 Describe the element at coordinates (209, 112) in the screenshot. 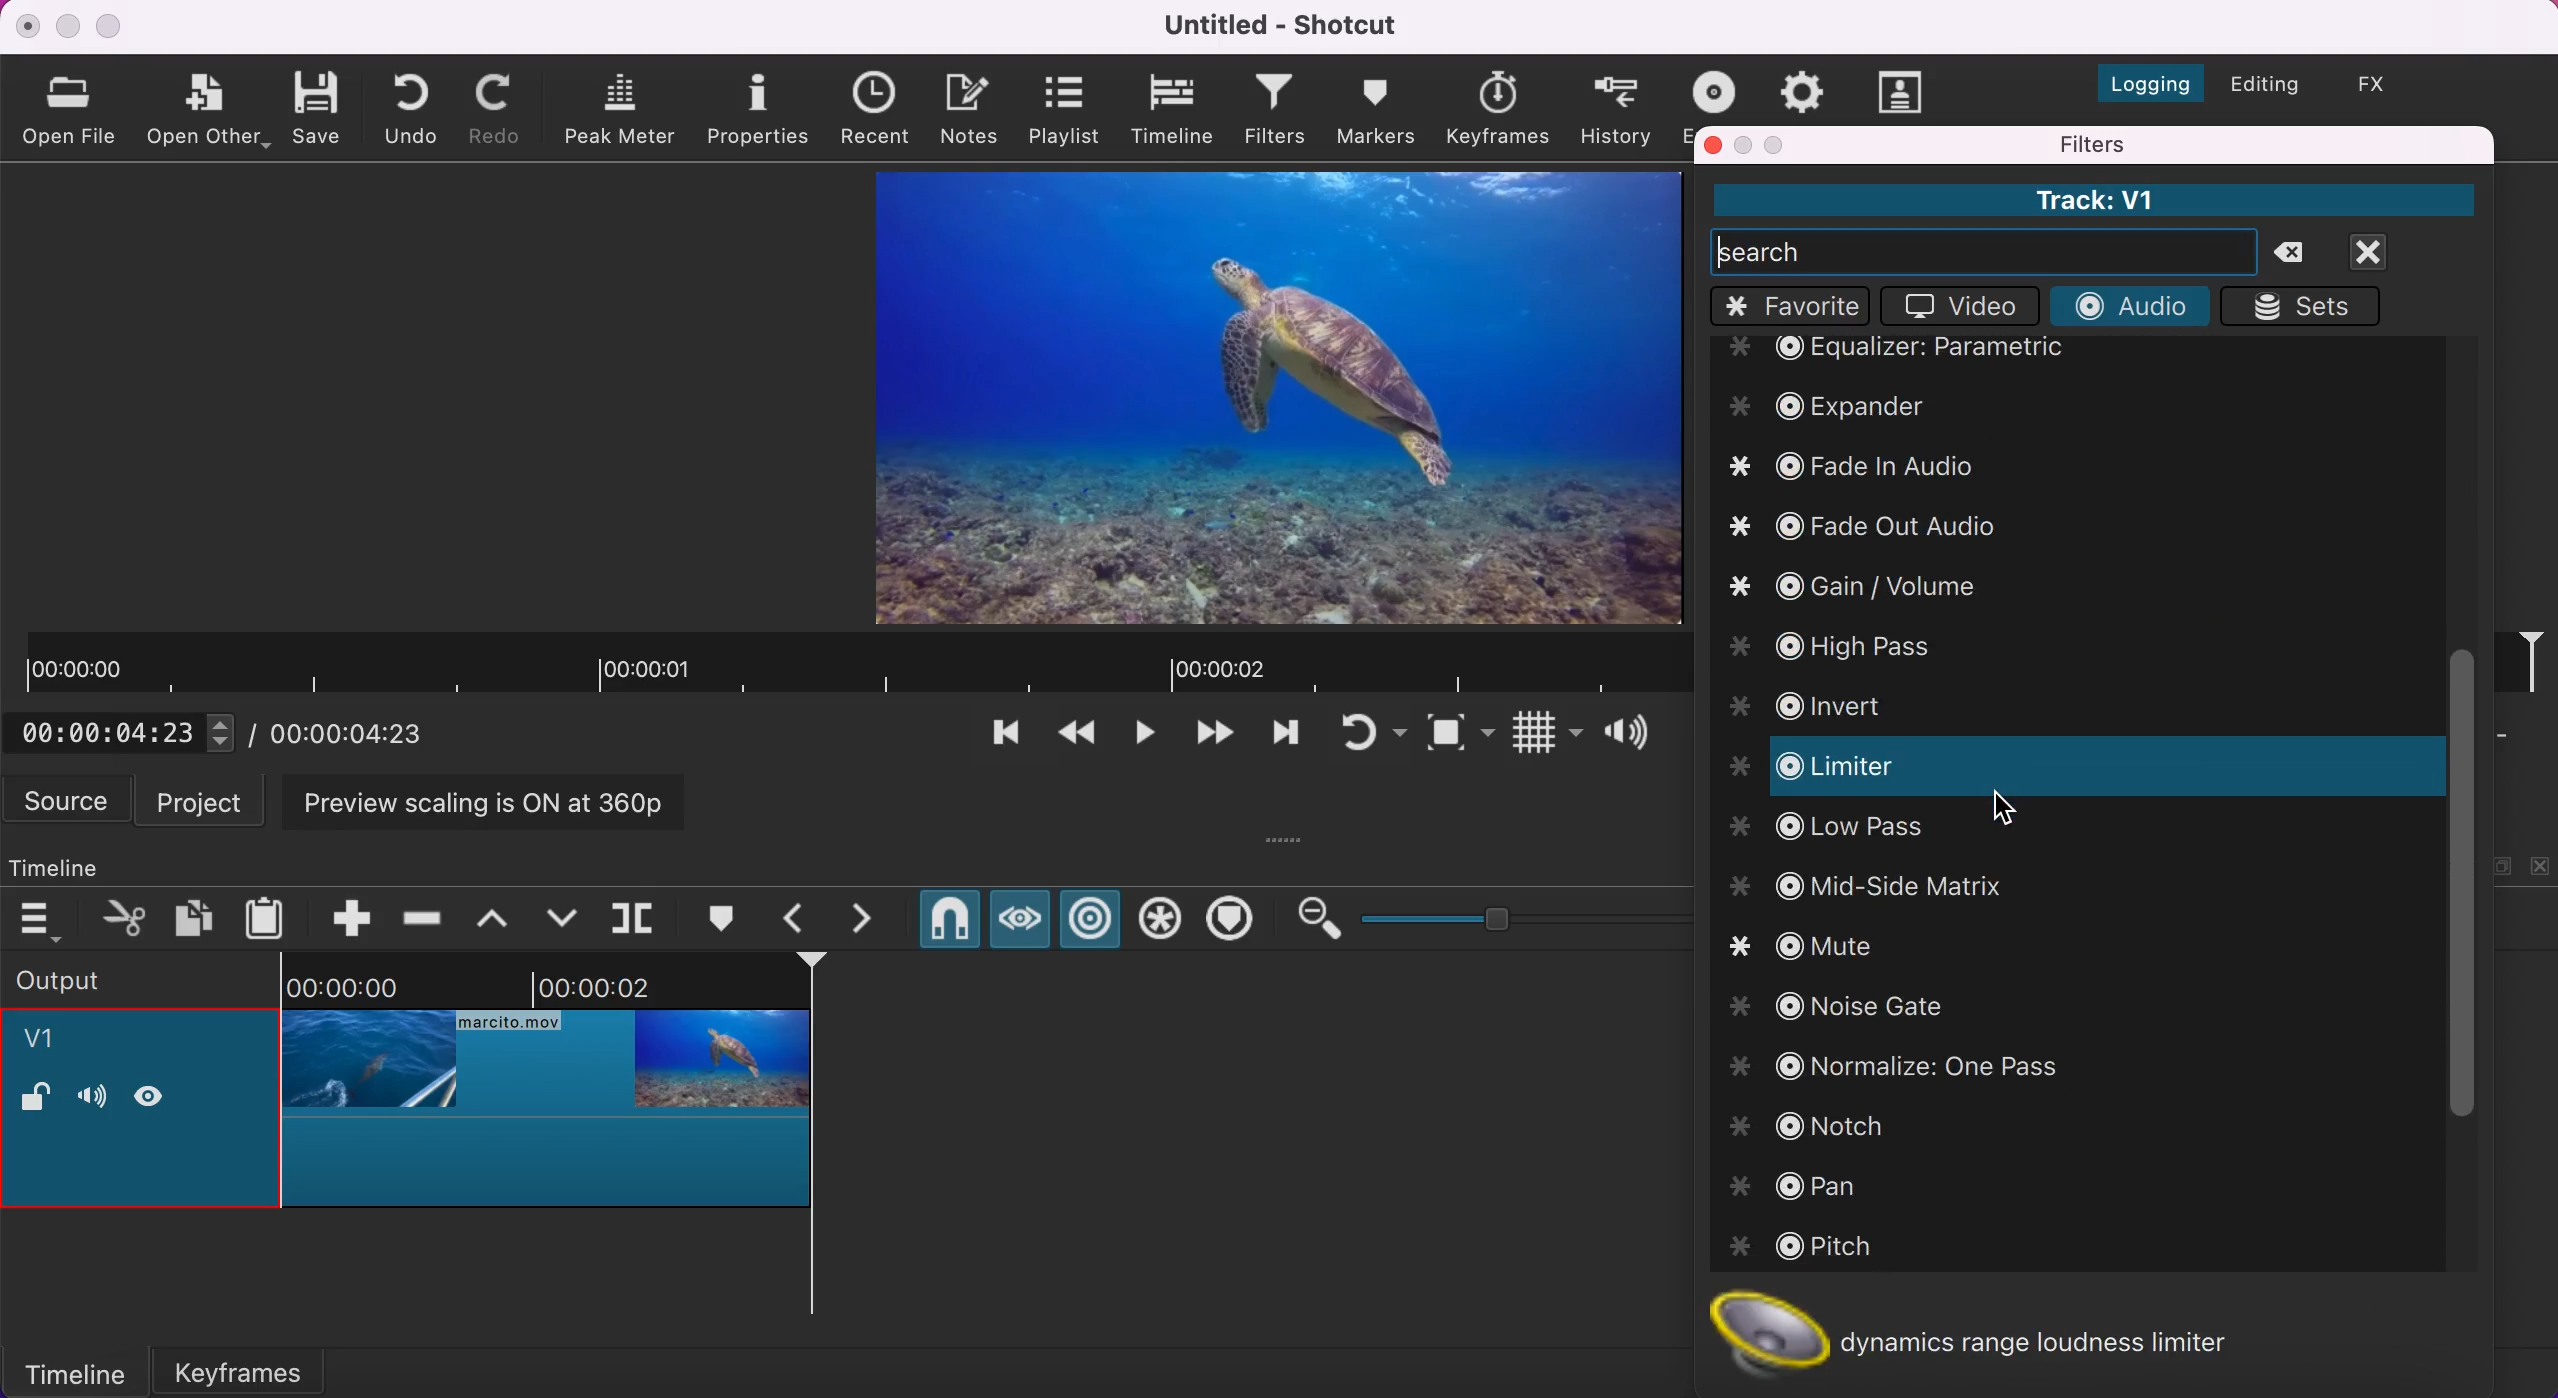

I see `open other` at that location.